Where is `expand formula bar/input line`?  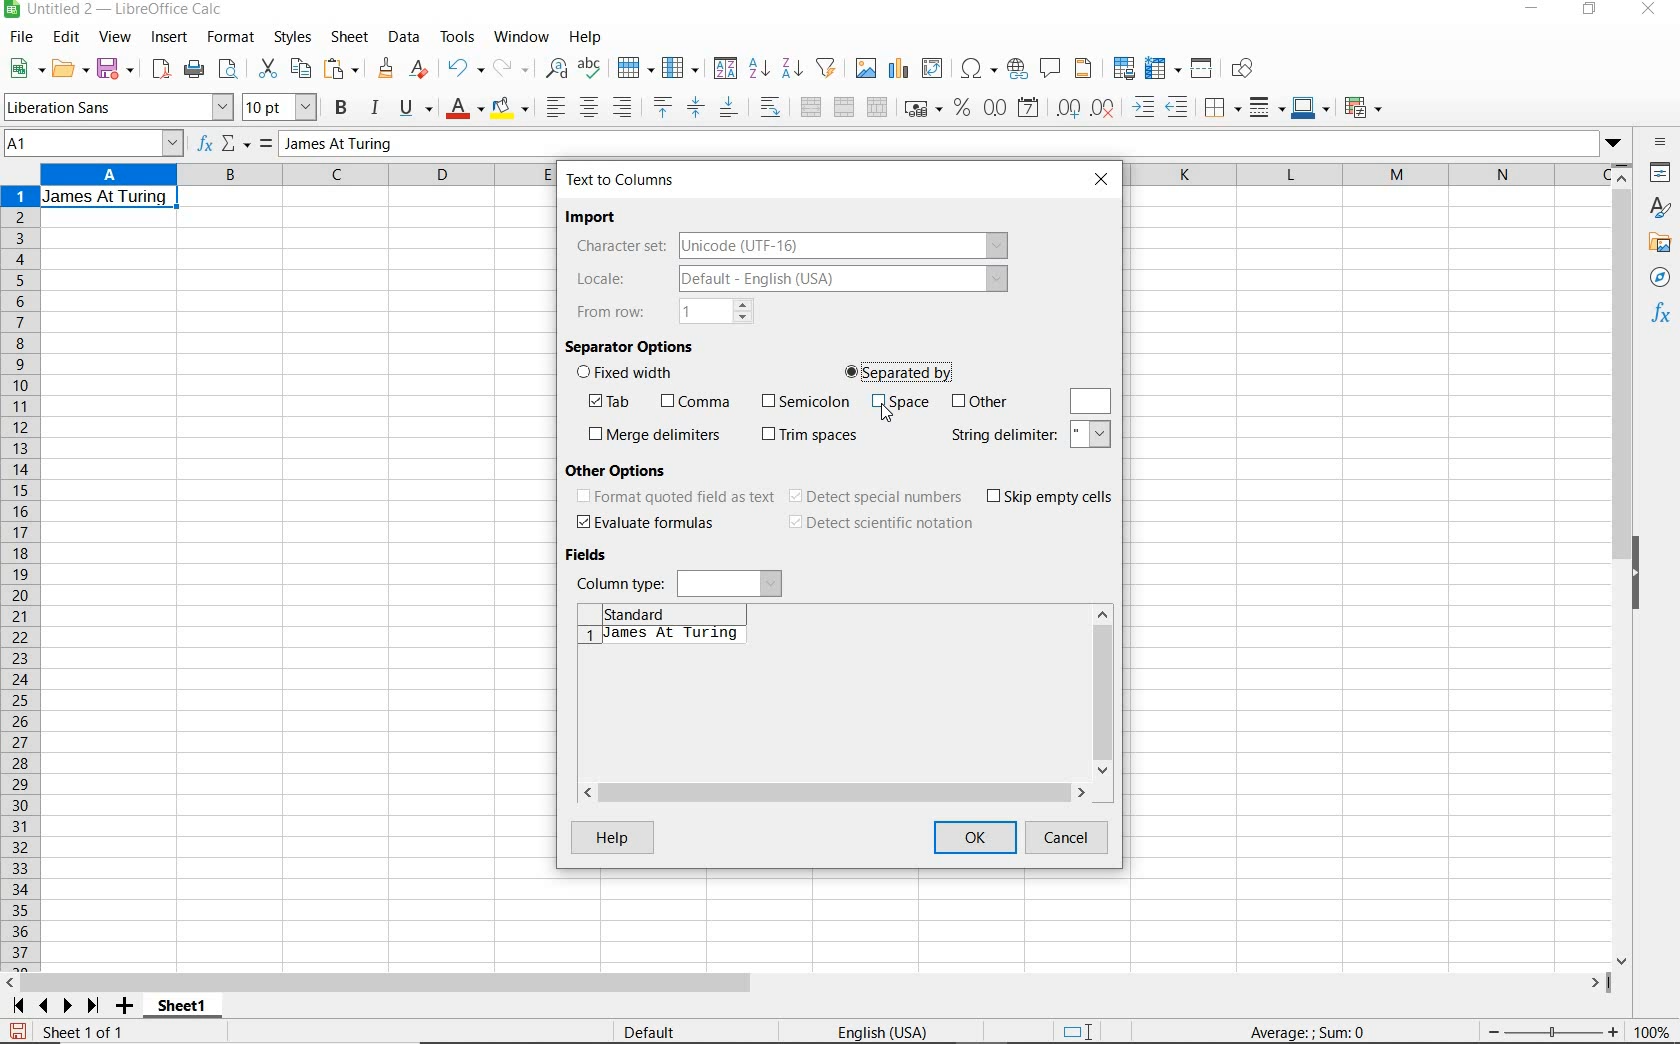
expand formula bar/input line is located at coordinates (933, 145).